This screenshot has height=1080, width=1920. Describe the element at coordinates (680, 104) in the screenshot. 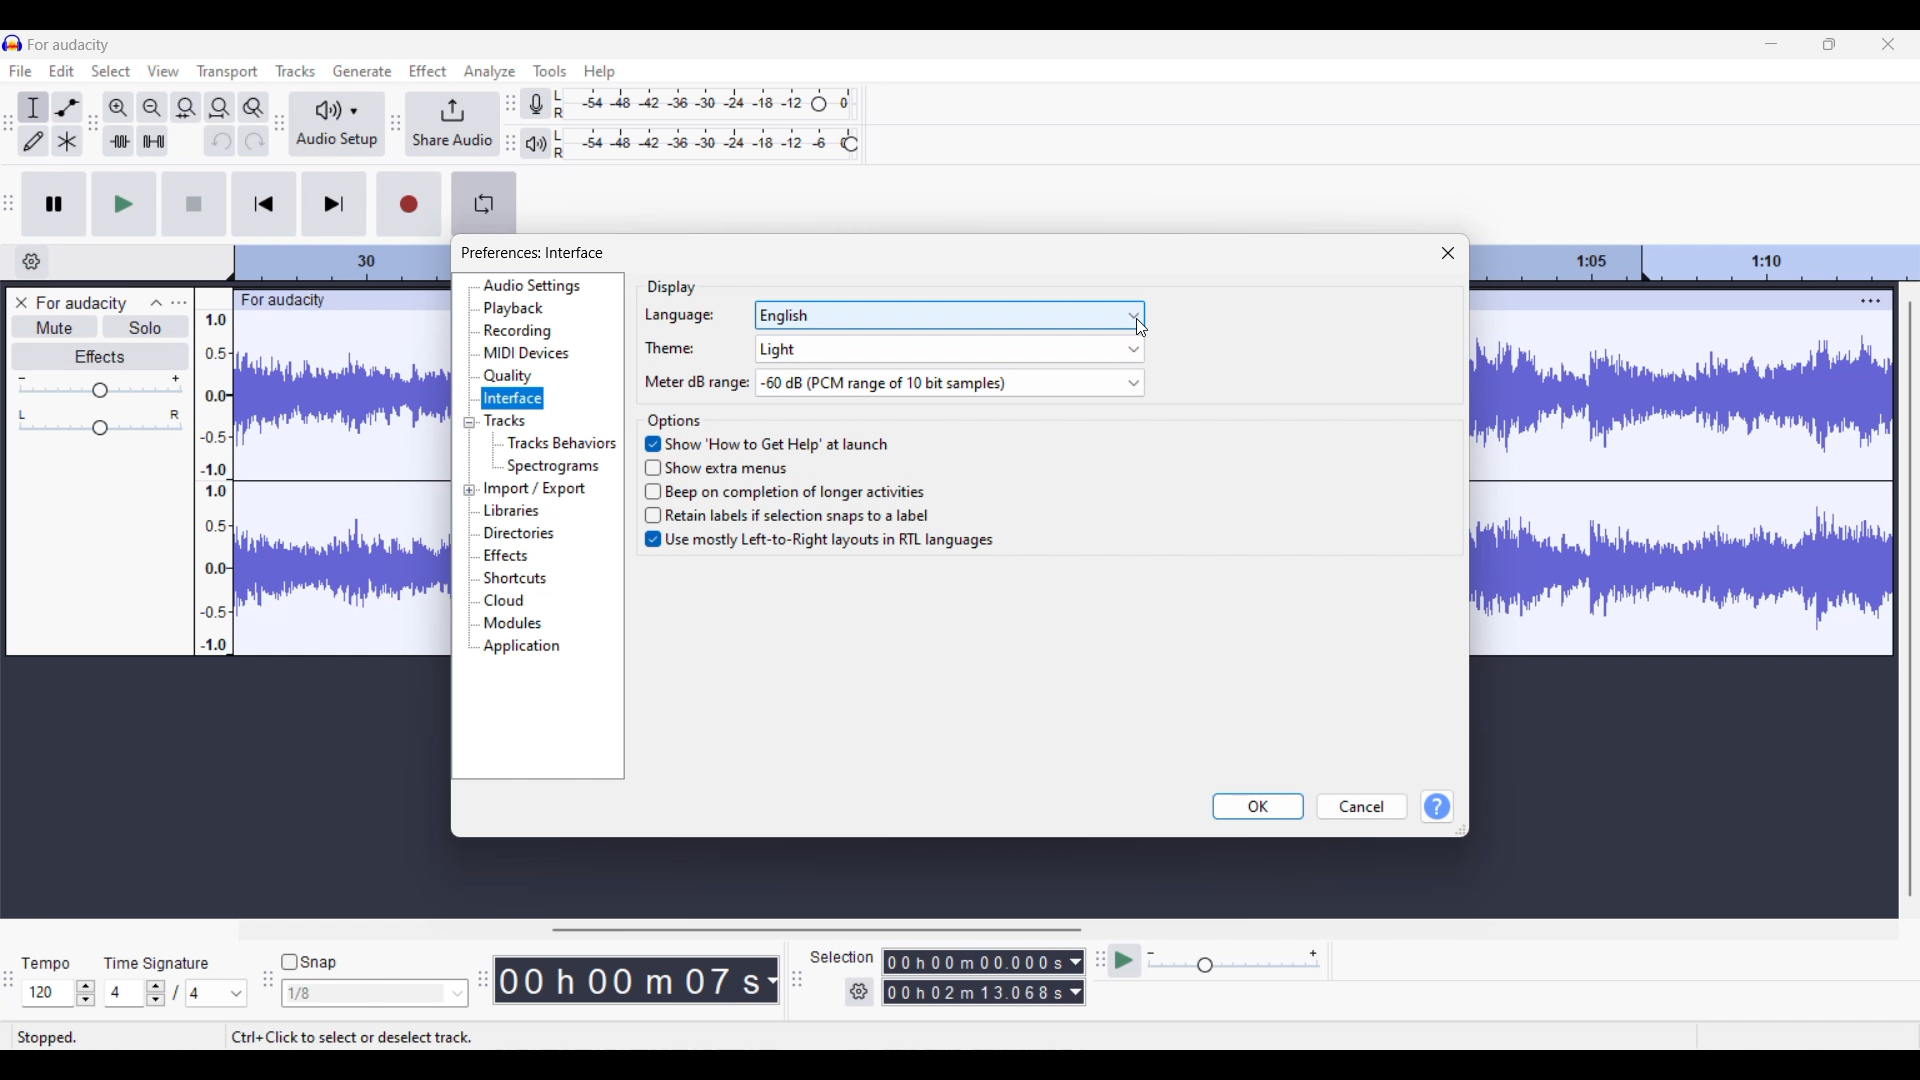

I see `Recording level` at that location.